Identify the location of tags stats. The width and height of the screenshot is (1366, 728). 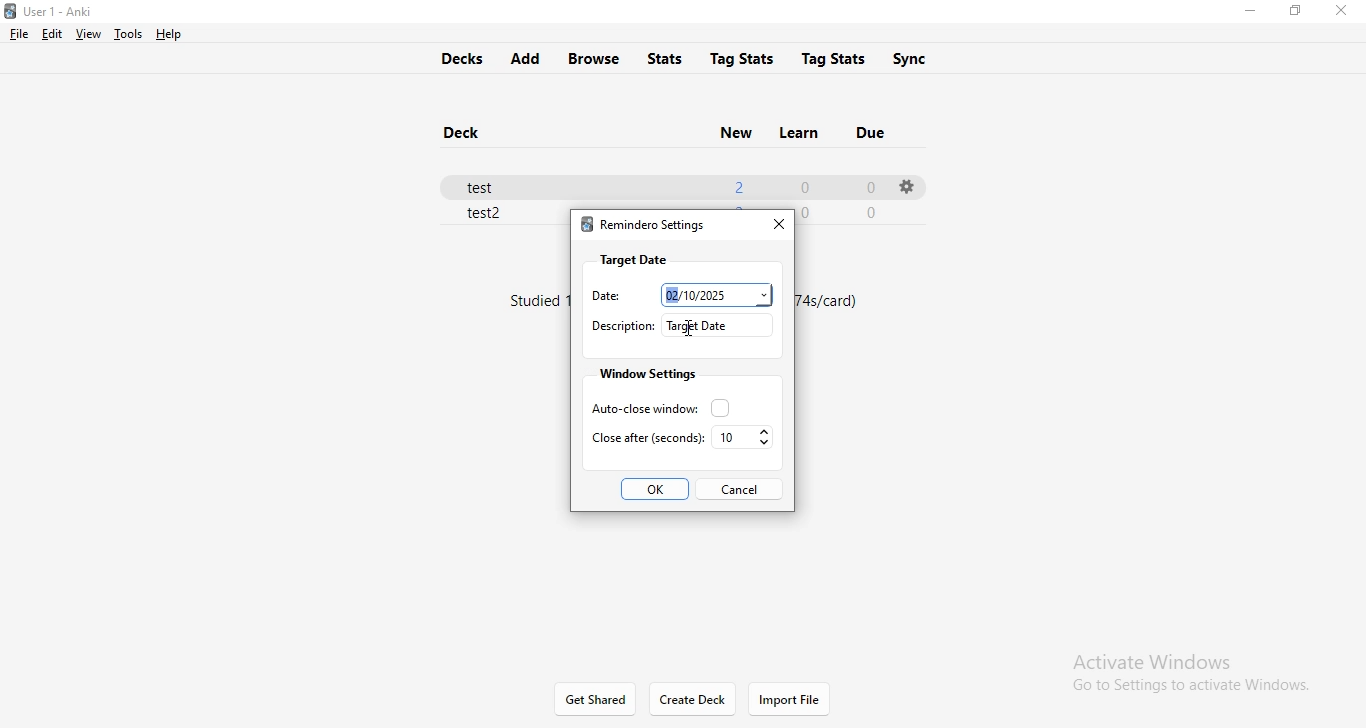
(836, 56).